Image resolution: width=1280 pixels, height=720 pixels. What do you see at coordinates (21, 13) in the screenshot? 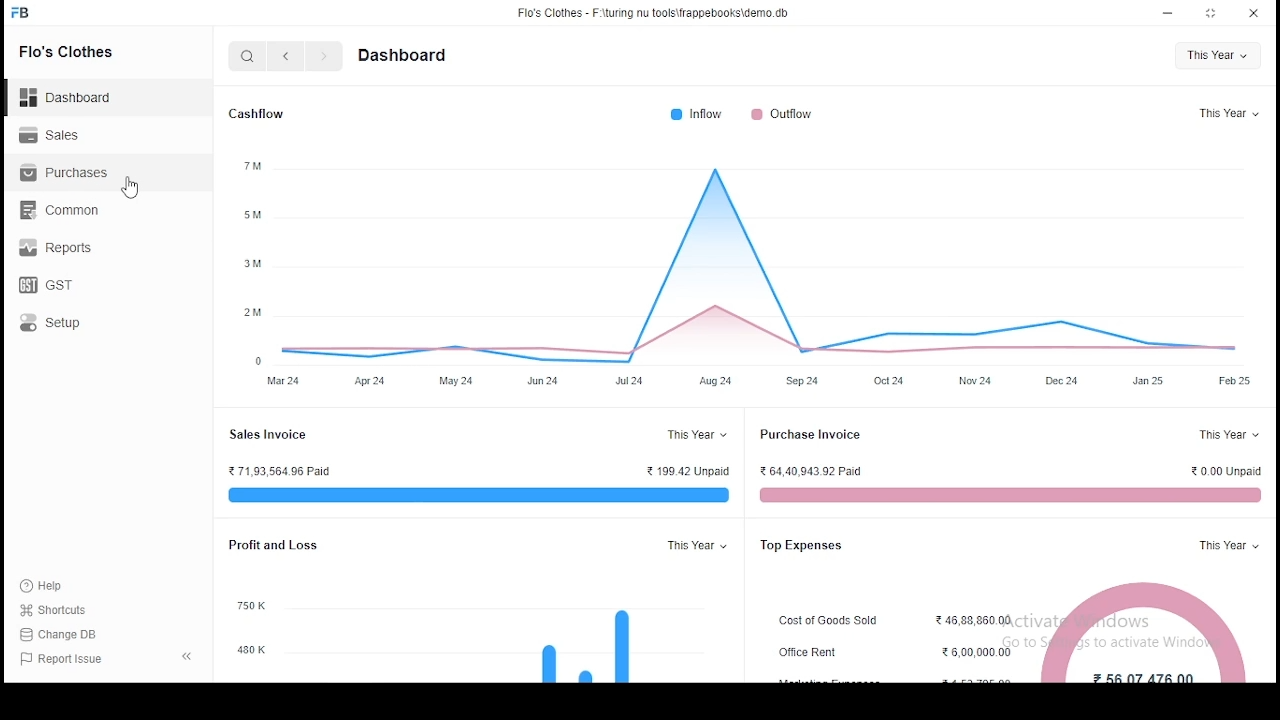
I see `icon` at bounding box center [21, 13].